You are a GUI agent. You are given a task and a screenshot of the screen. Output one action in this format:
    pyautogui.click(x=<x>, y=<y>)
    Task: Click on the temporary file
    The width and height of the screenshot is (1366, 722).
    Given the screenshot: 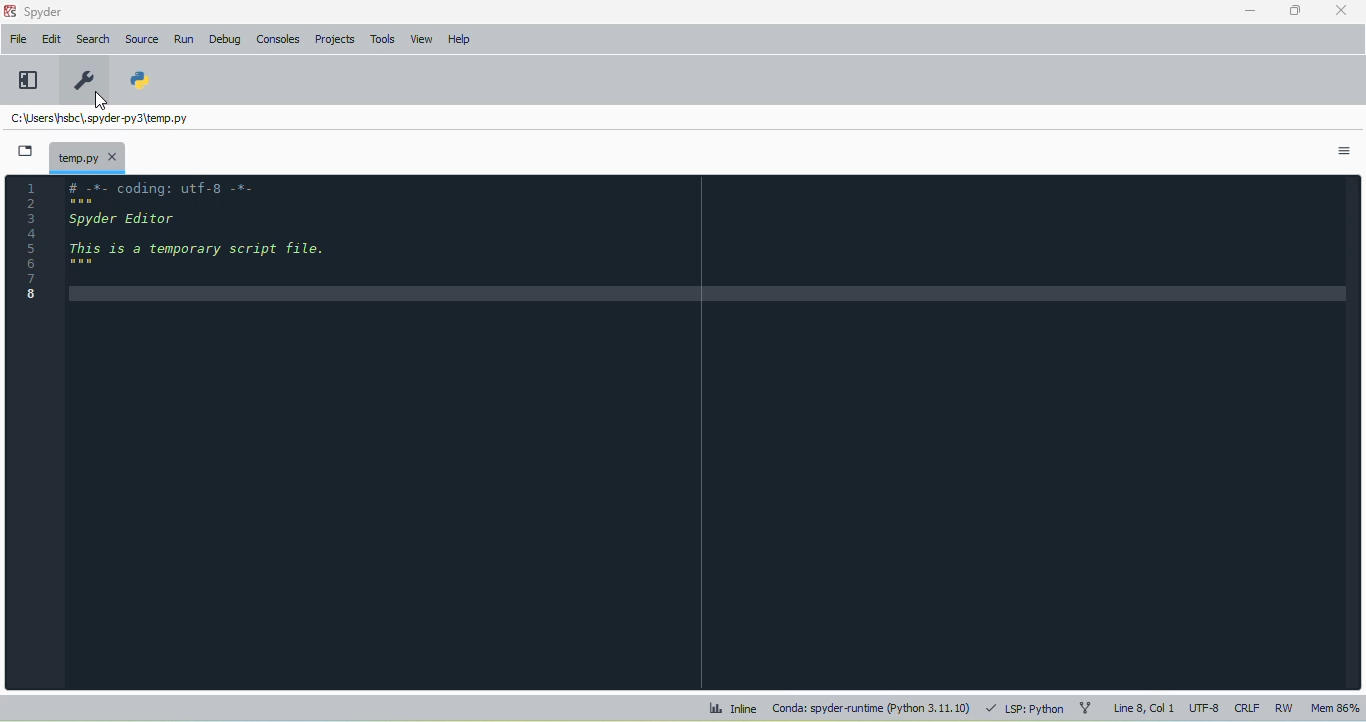 What is the action you would take?
    pyautogui.click(x=99, y=118)
    